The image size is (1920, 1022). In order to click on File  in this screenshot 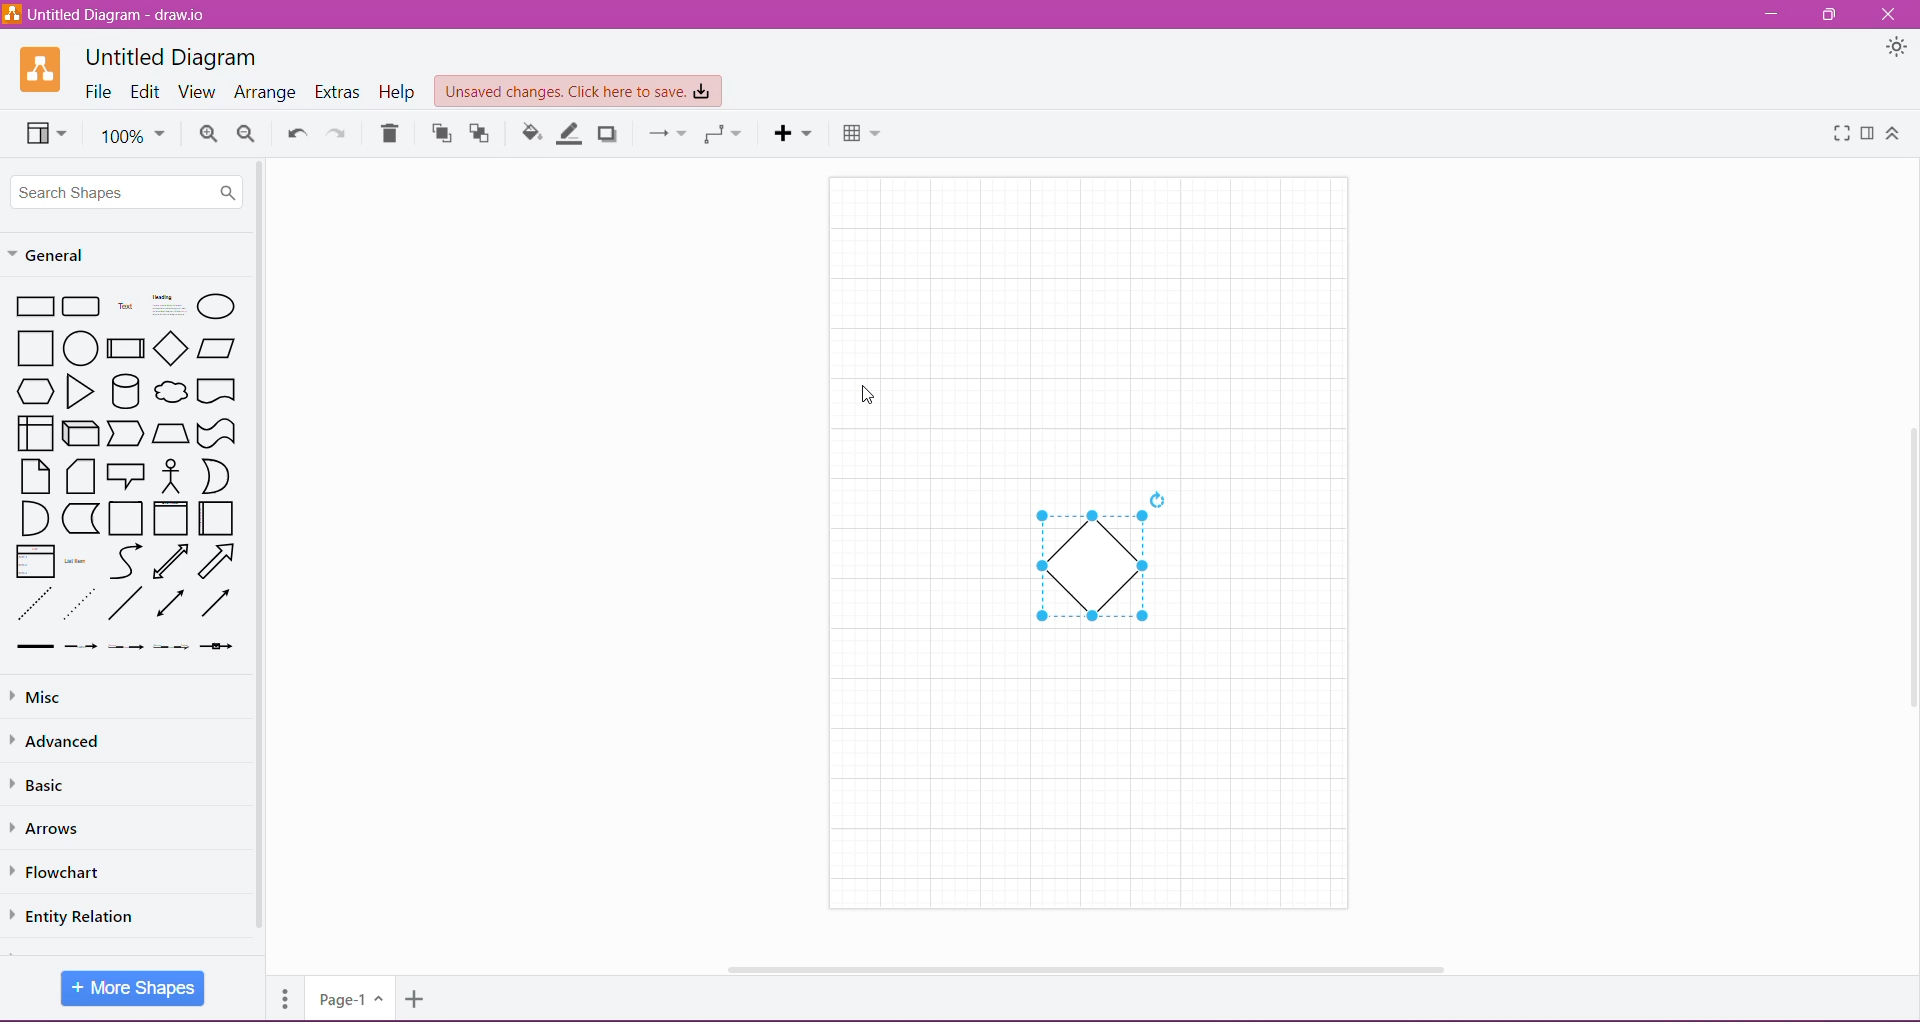, I will do `click(98, 91)`.